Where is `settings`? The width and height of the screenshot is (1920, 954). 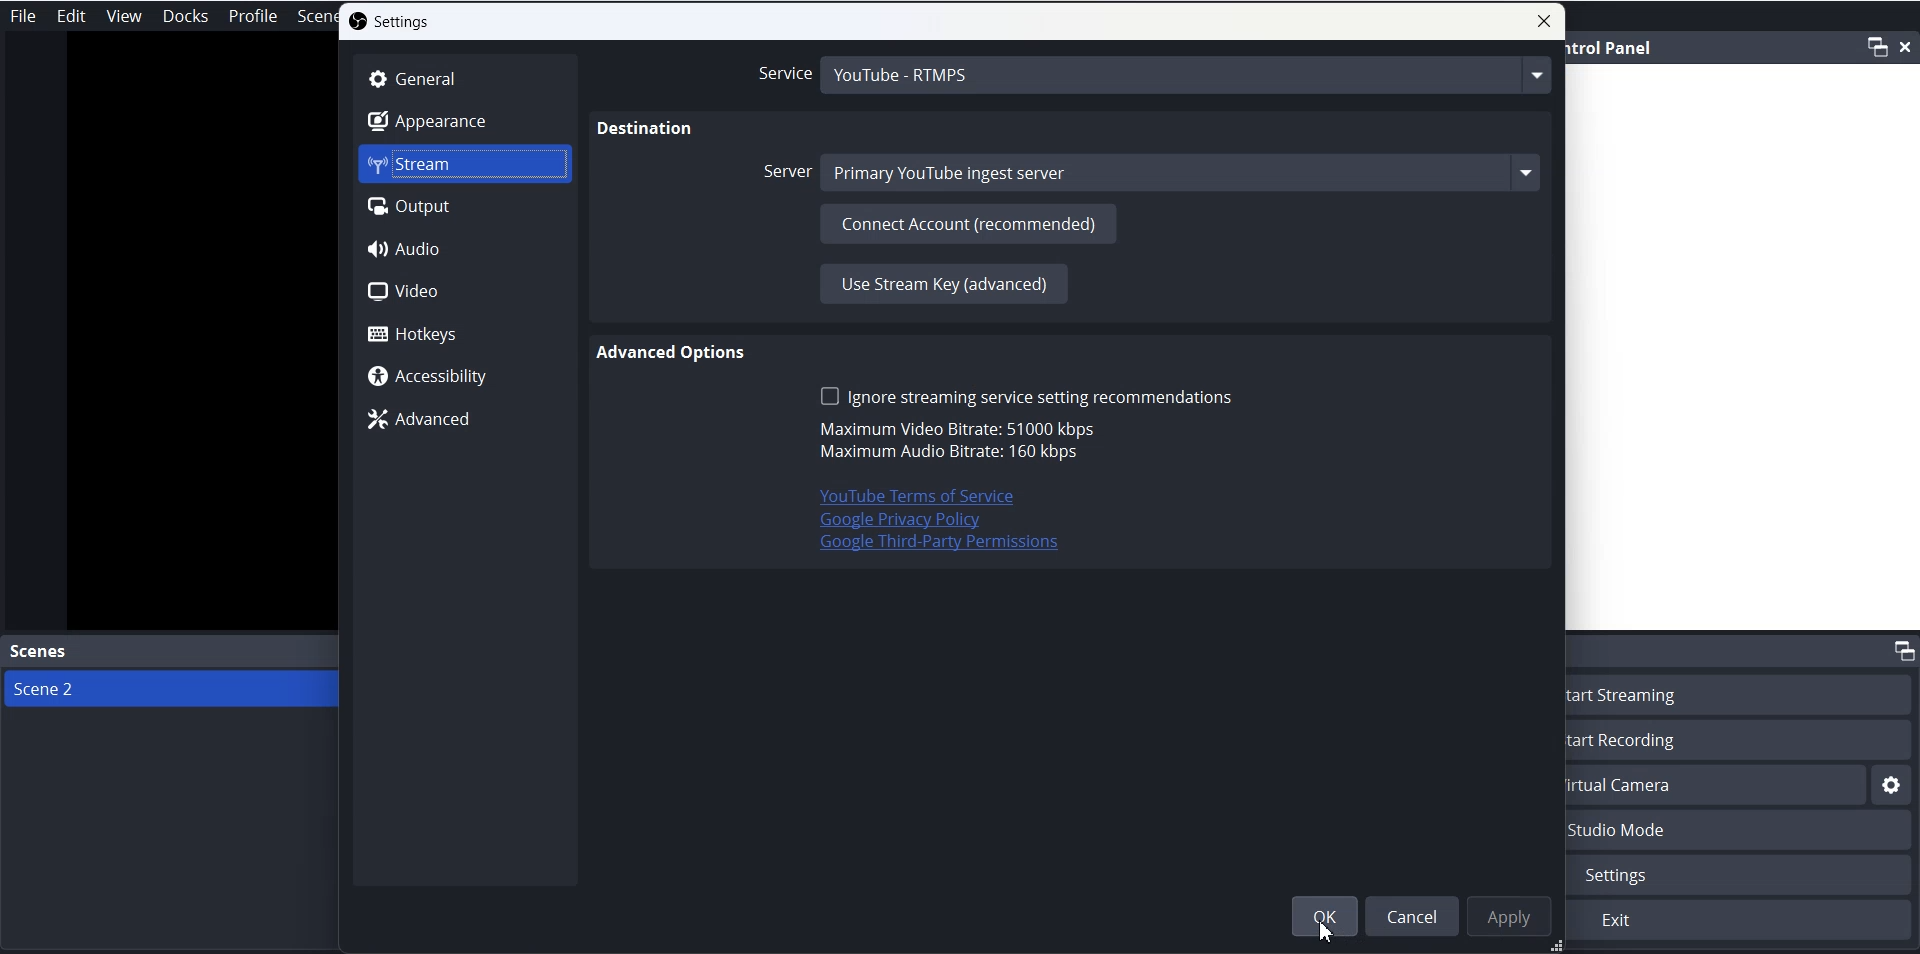 settings is located at coordinates (1892, 786).